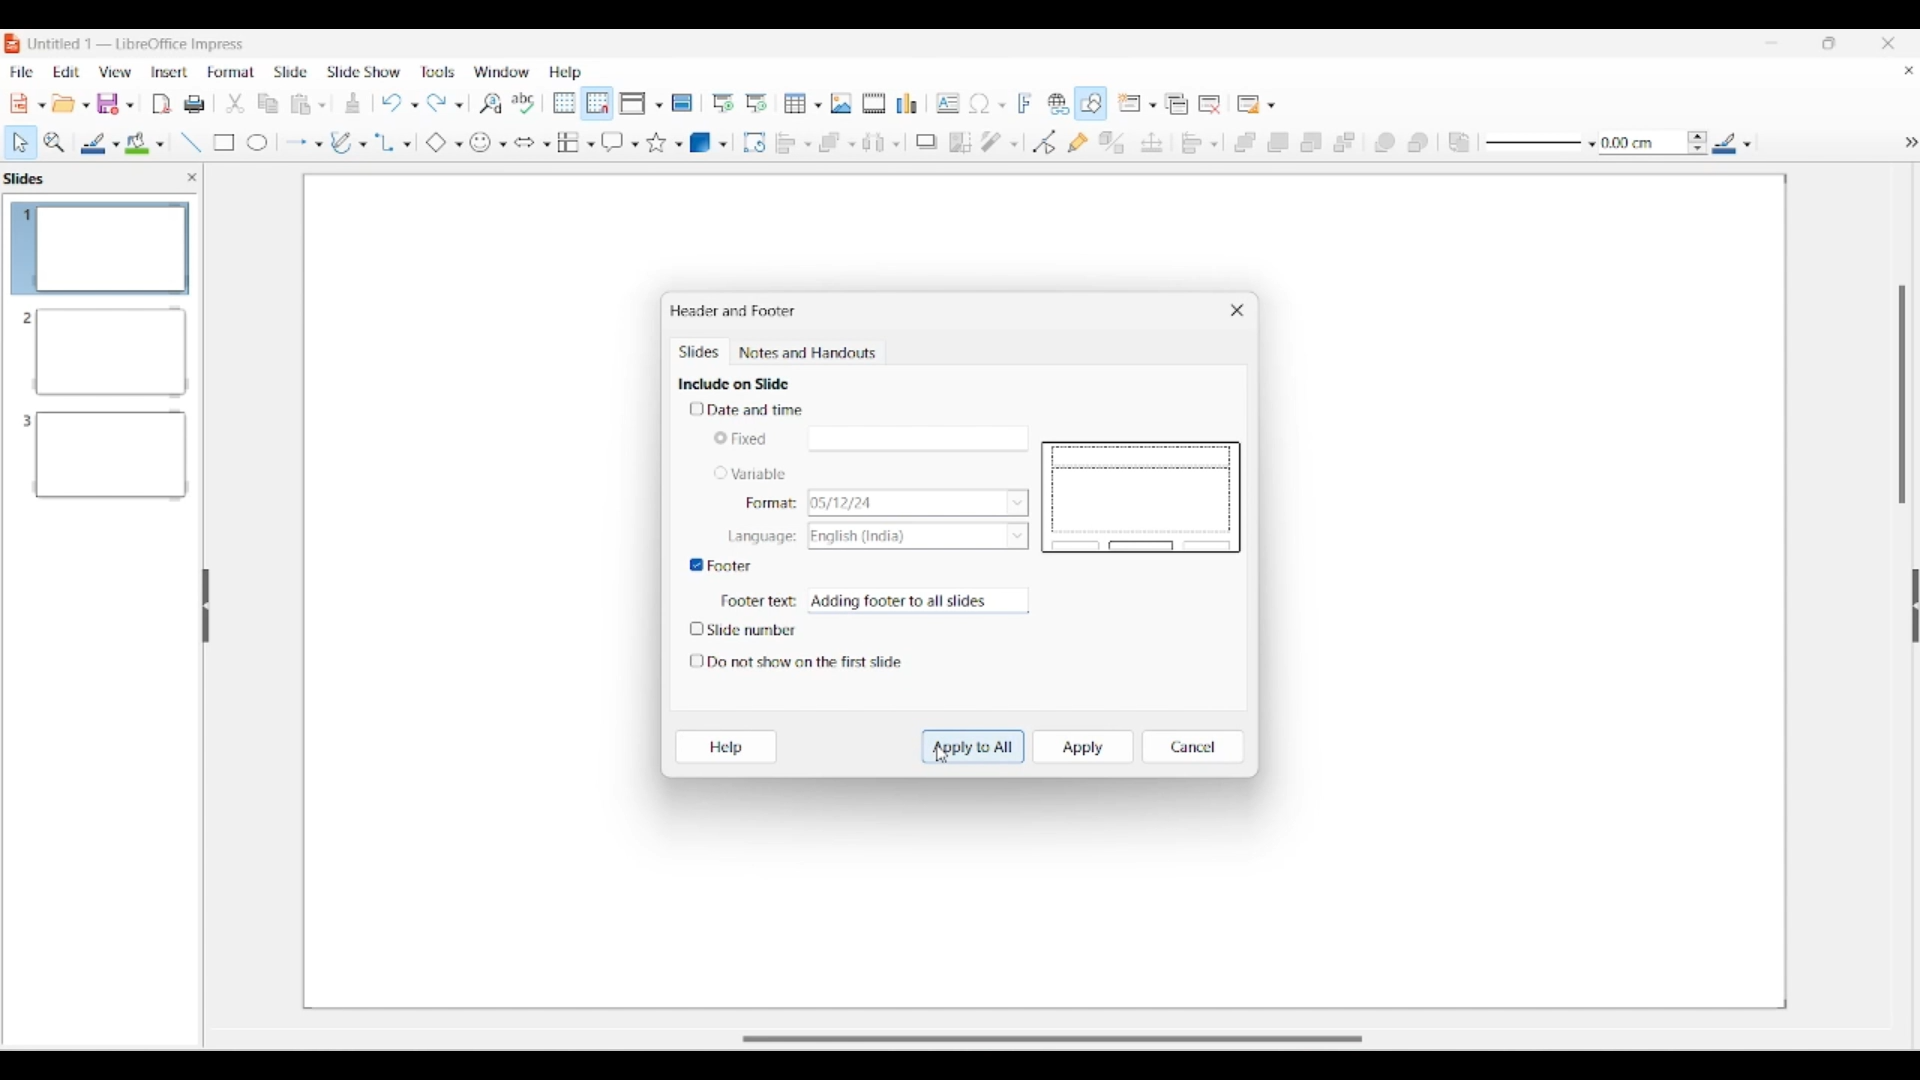 The width and height of the screenshot is (1920, 1080). I want to click on Block arrow options, so click(533, 143).